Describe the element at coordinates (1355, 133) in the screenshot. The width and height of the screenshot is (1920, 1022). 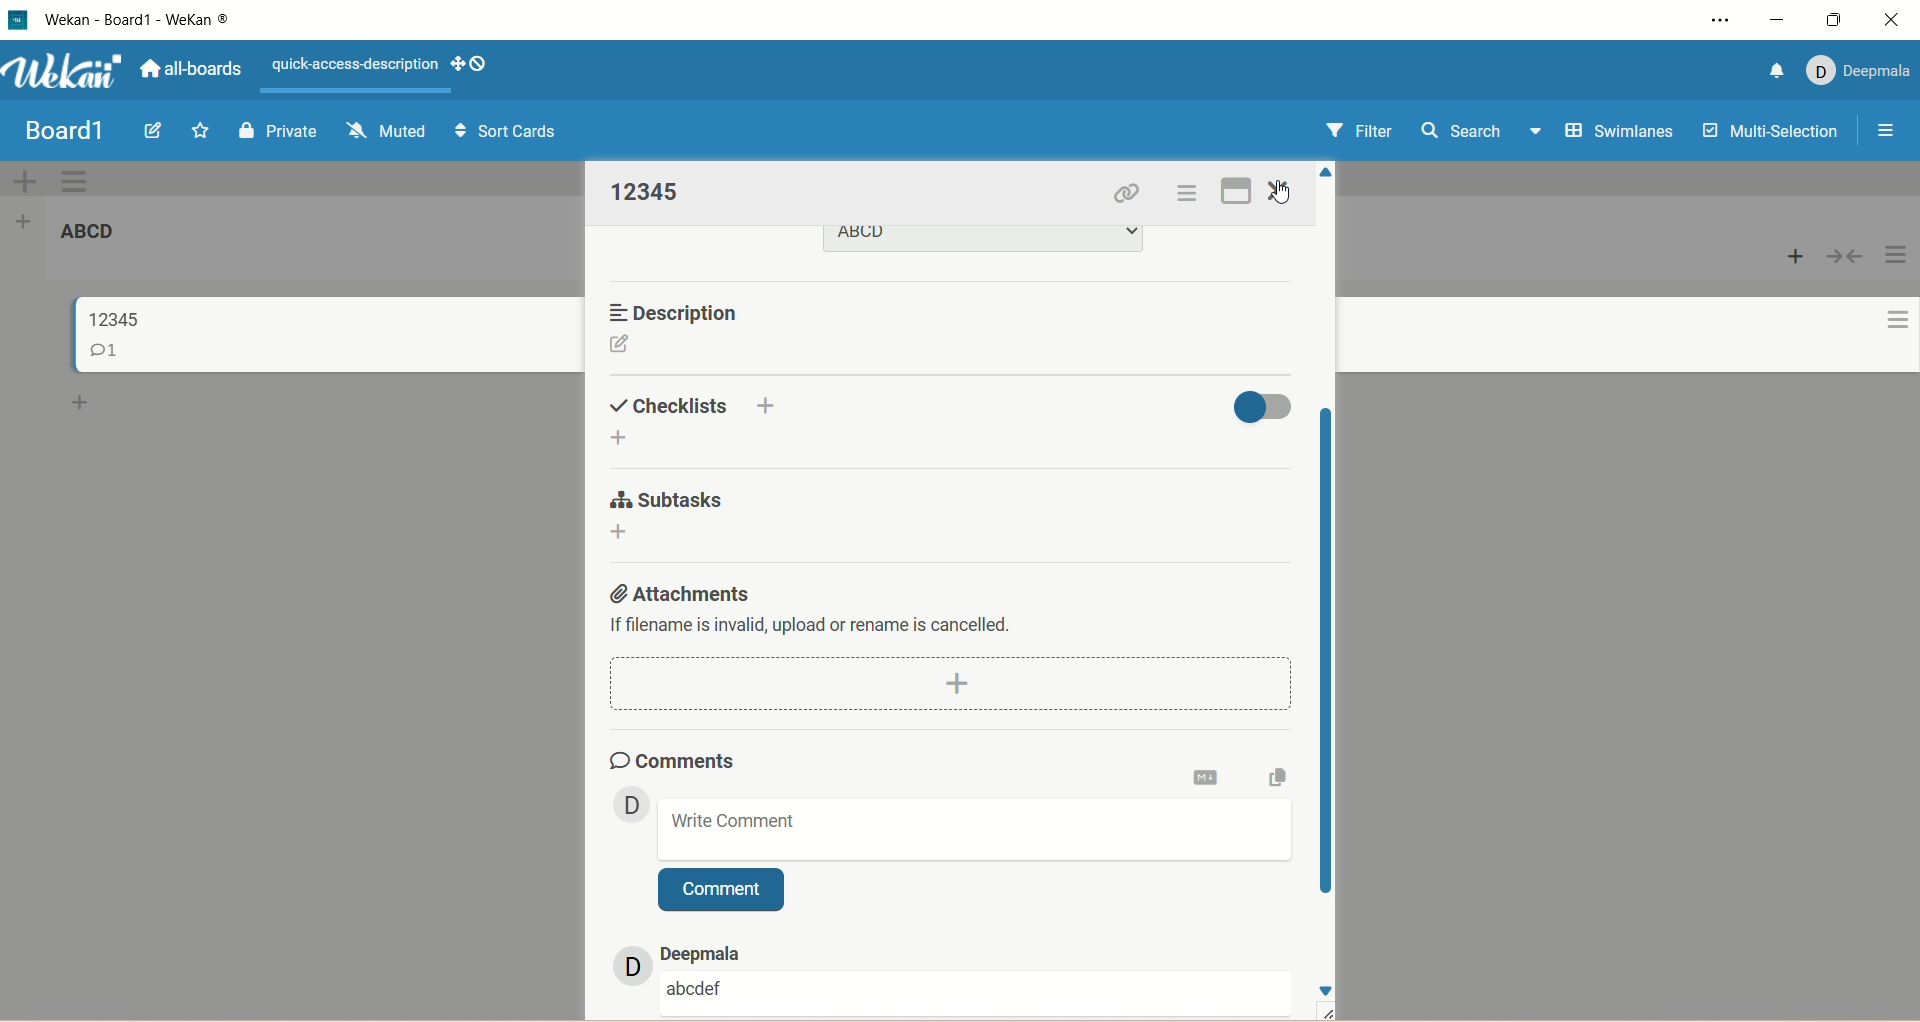
I see `filter` at that location.